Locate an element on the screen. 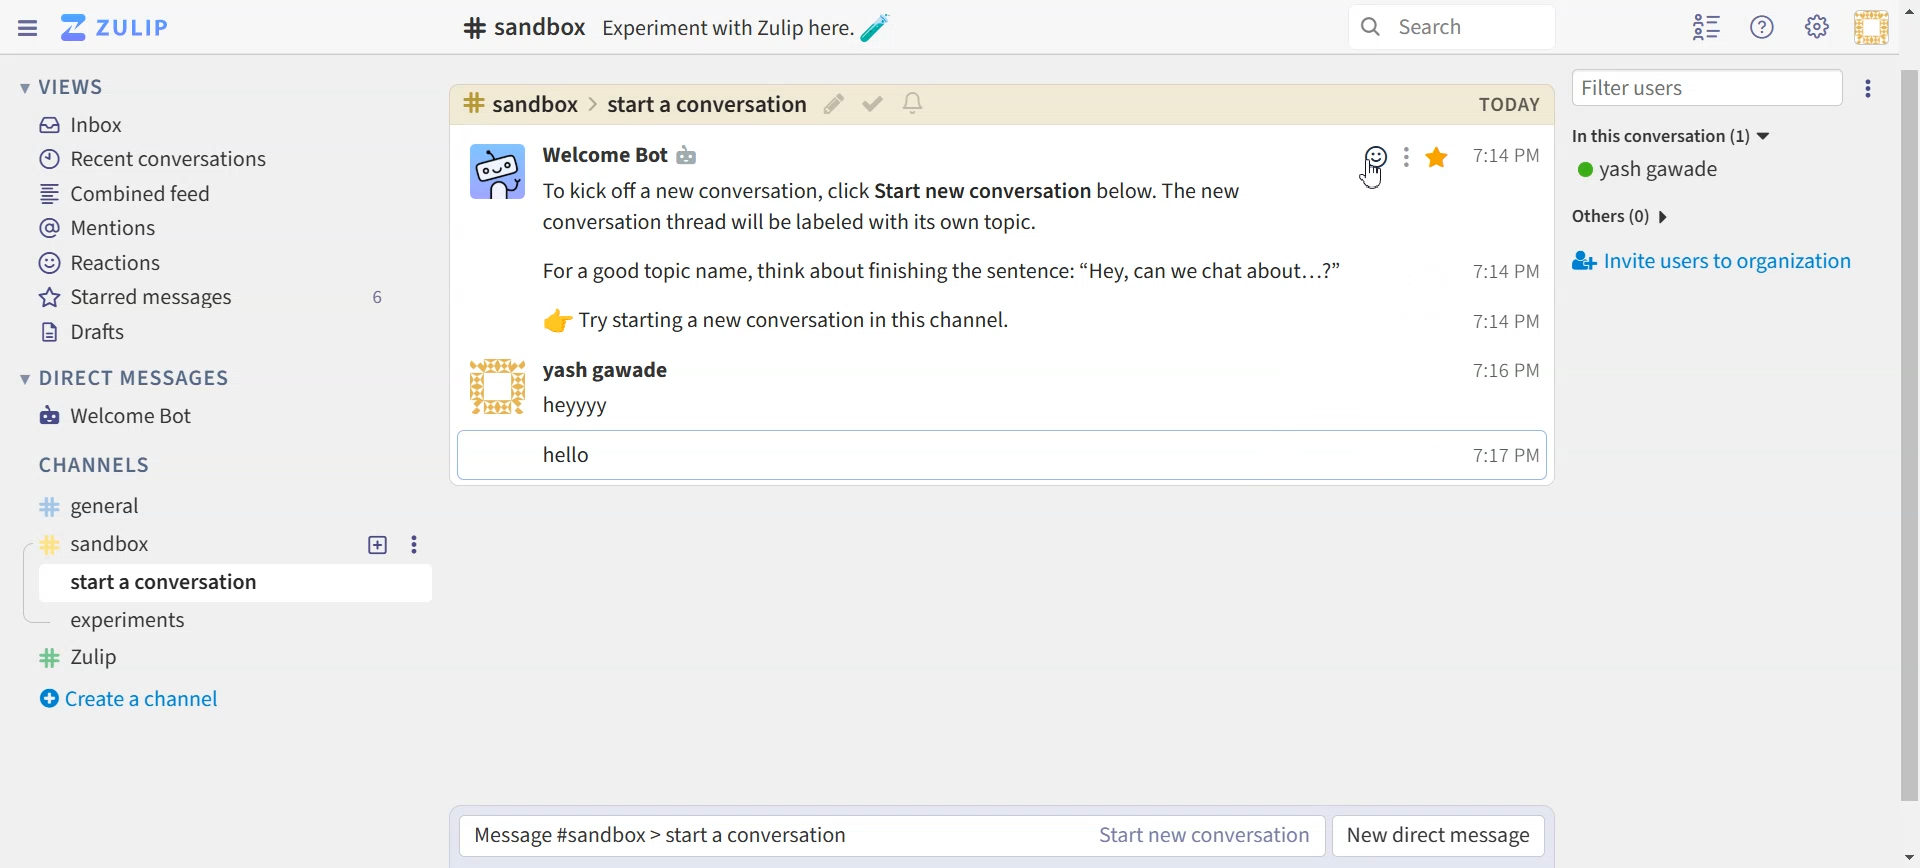  Drafts is located at coordinates (88, 330).